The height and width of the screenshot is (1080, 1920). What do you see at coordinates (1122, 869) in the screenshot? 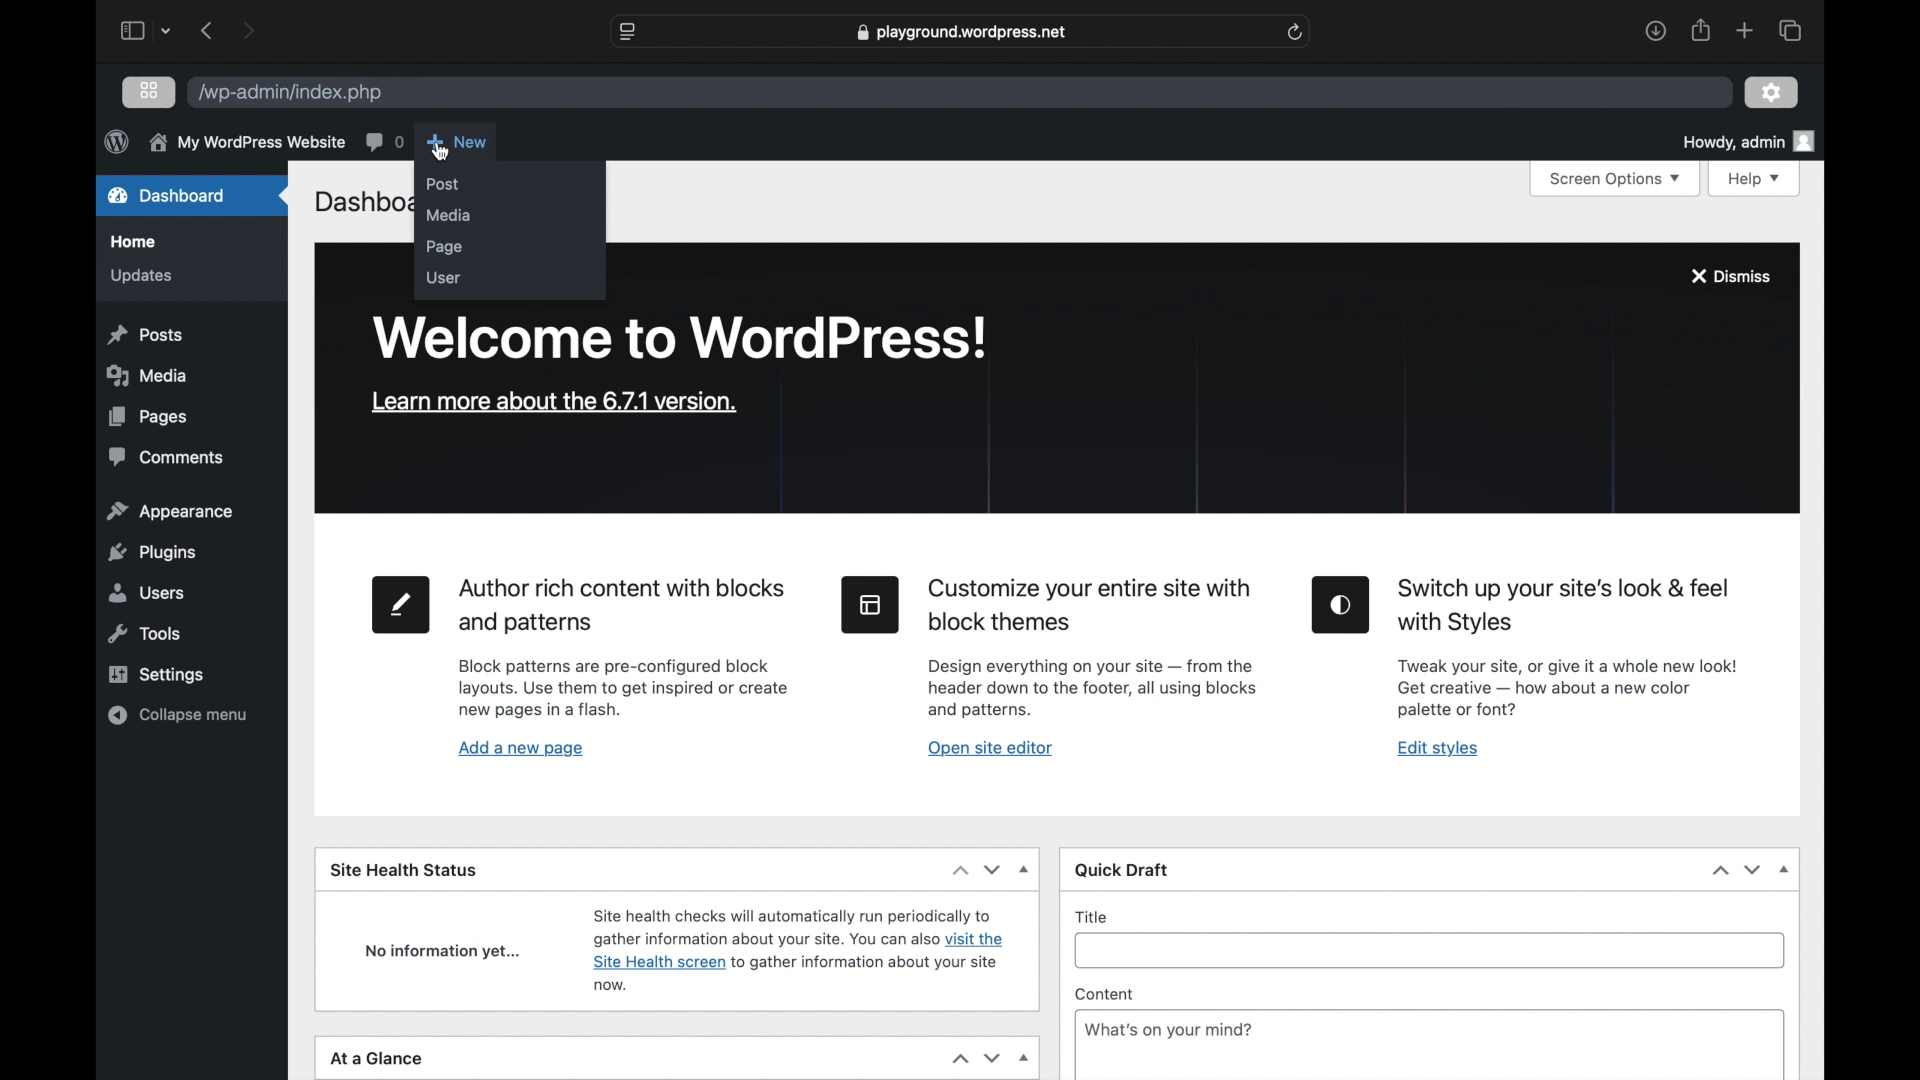
I see `quick draft` at bounding box center [1122, 869].